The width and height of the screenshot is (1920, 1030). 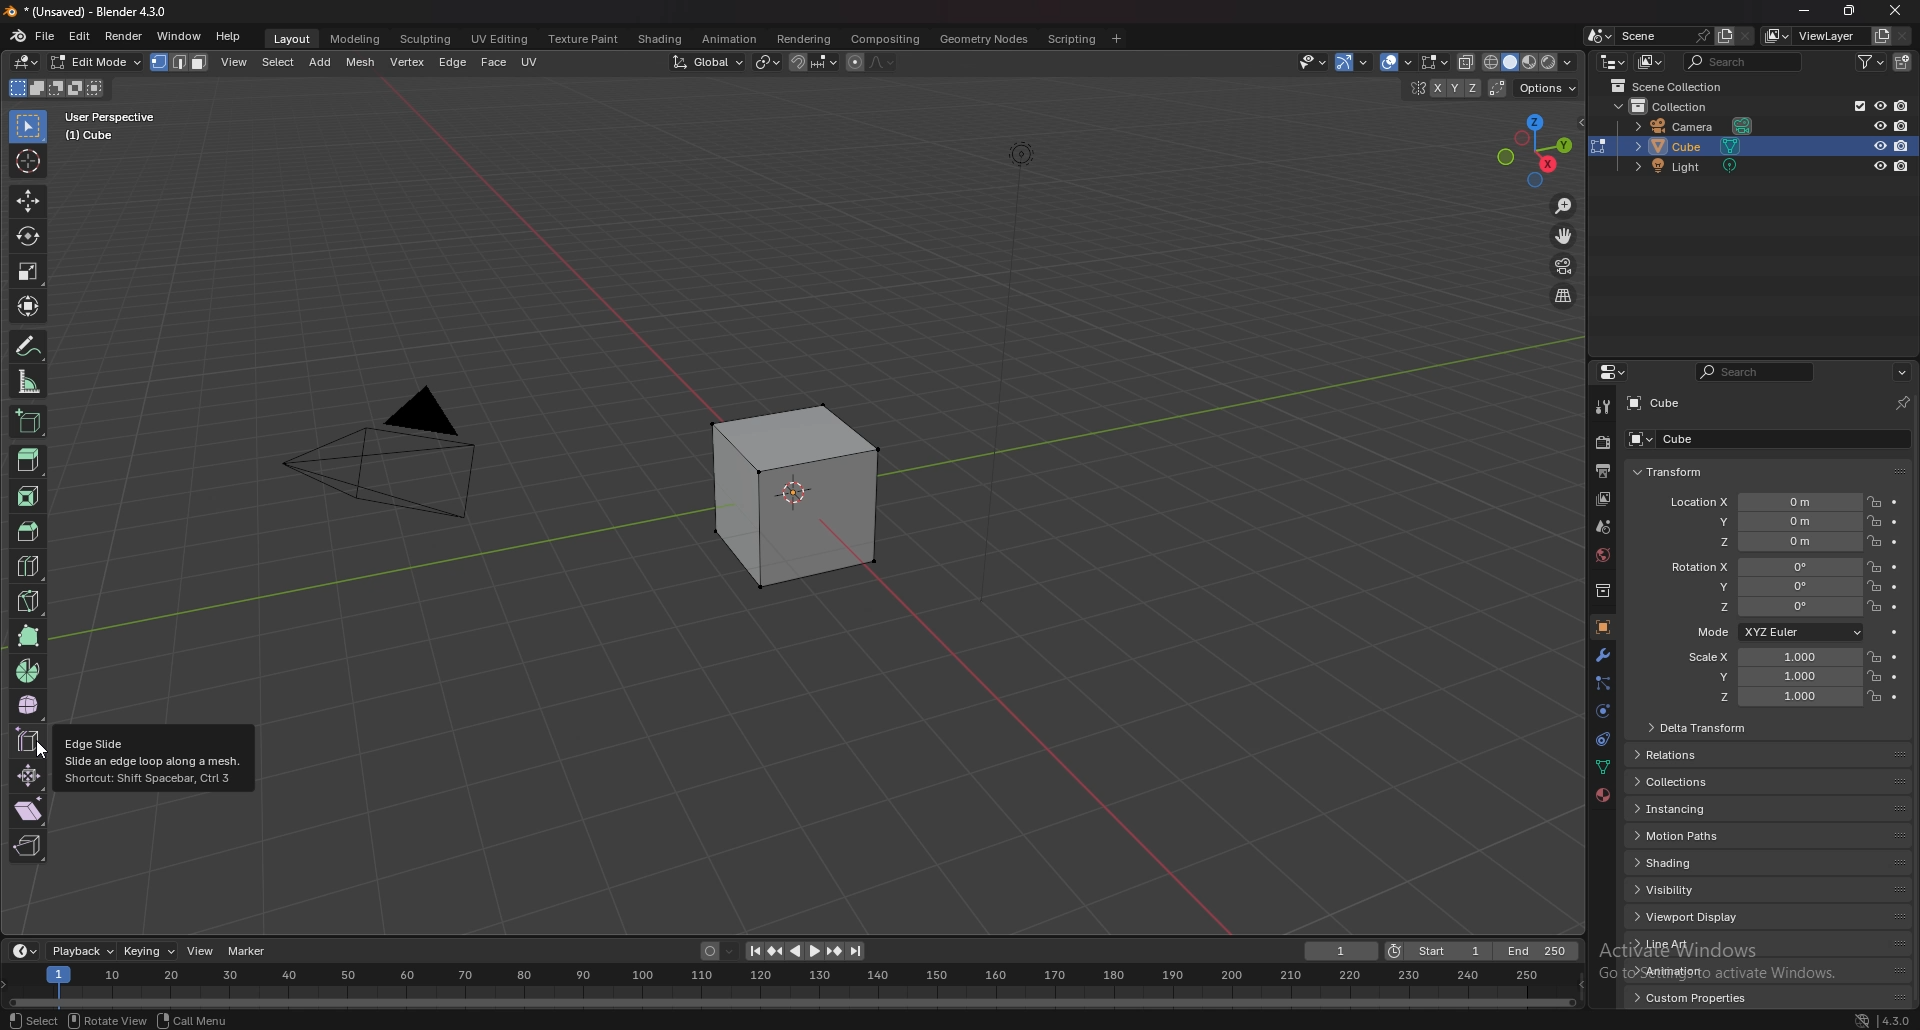 I want to click on loop cut, so click(x=28, y=566).